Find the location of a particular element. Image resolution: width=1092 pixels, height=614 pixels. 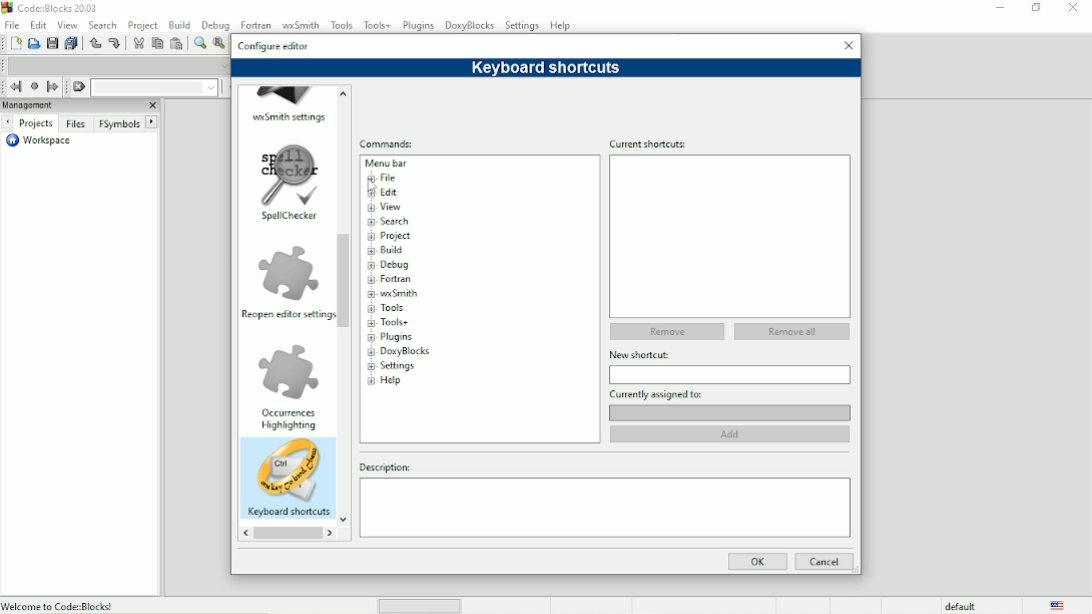

Image is located at coordinates (291, 369).